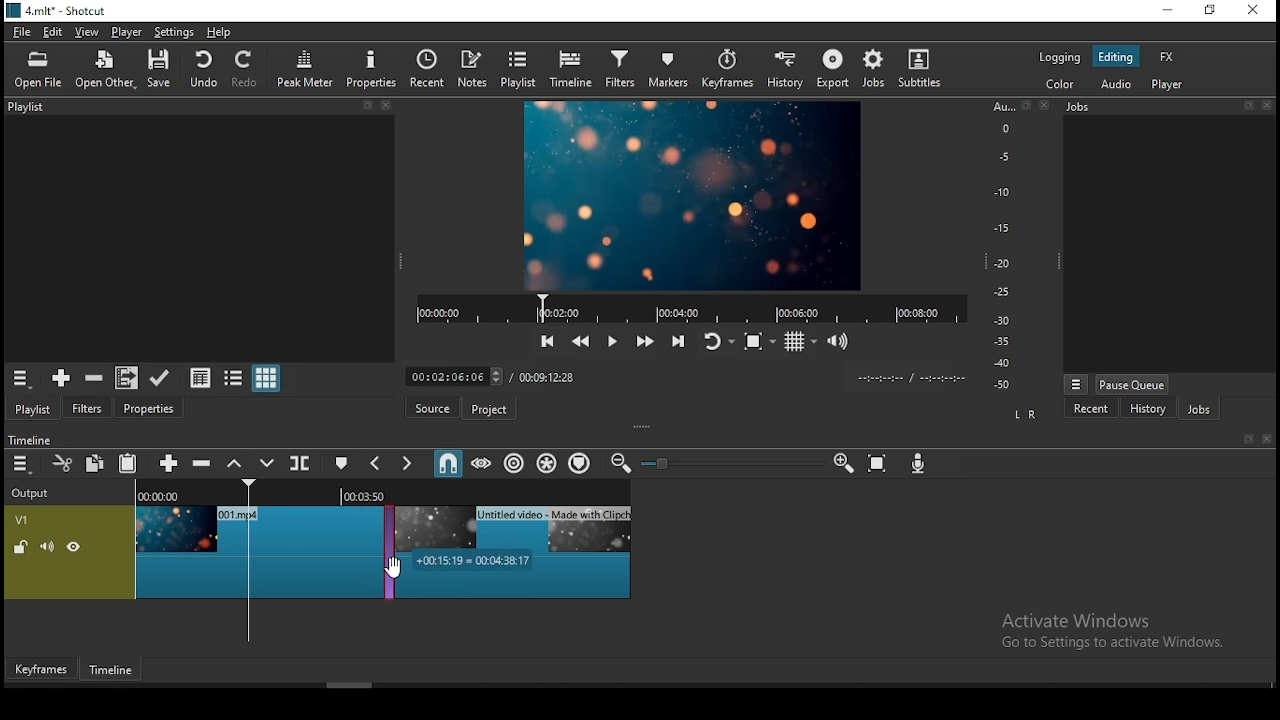 The image size is (1280, 720). Describe the element at coordinates (251, 550) in the screenshot. I see `video clip` at that location.